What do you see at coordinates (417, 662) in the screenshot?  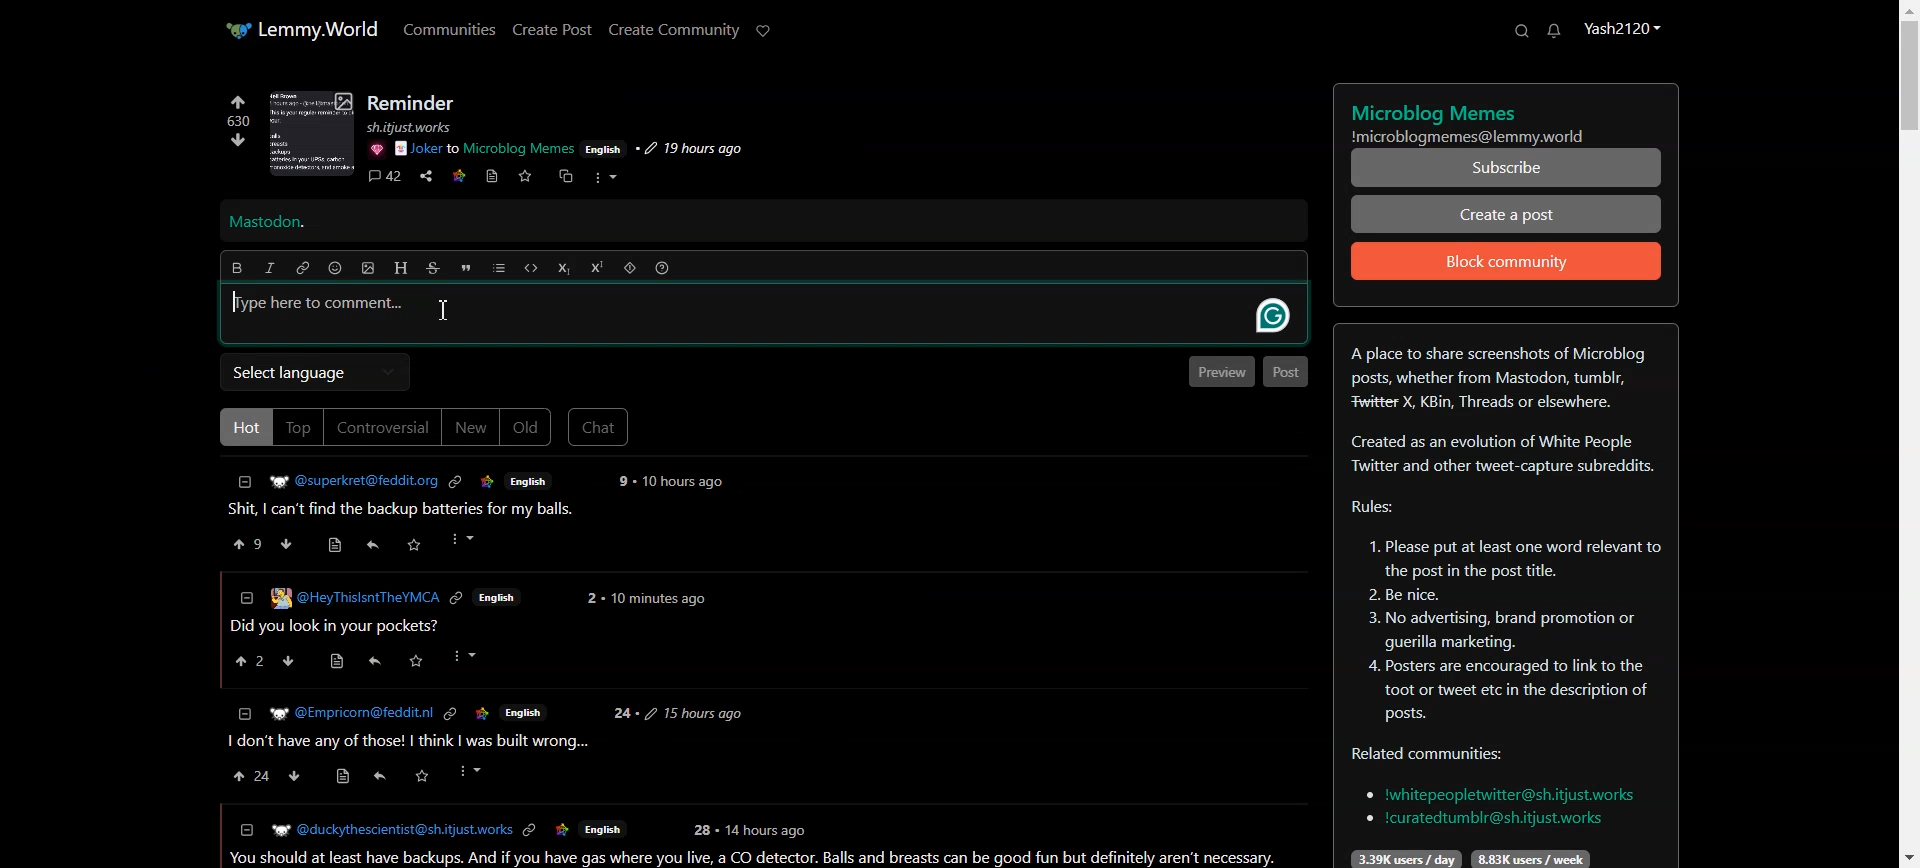 I see `` at bounding box center [417, 662].